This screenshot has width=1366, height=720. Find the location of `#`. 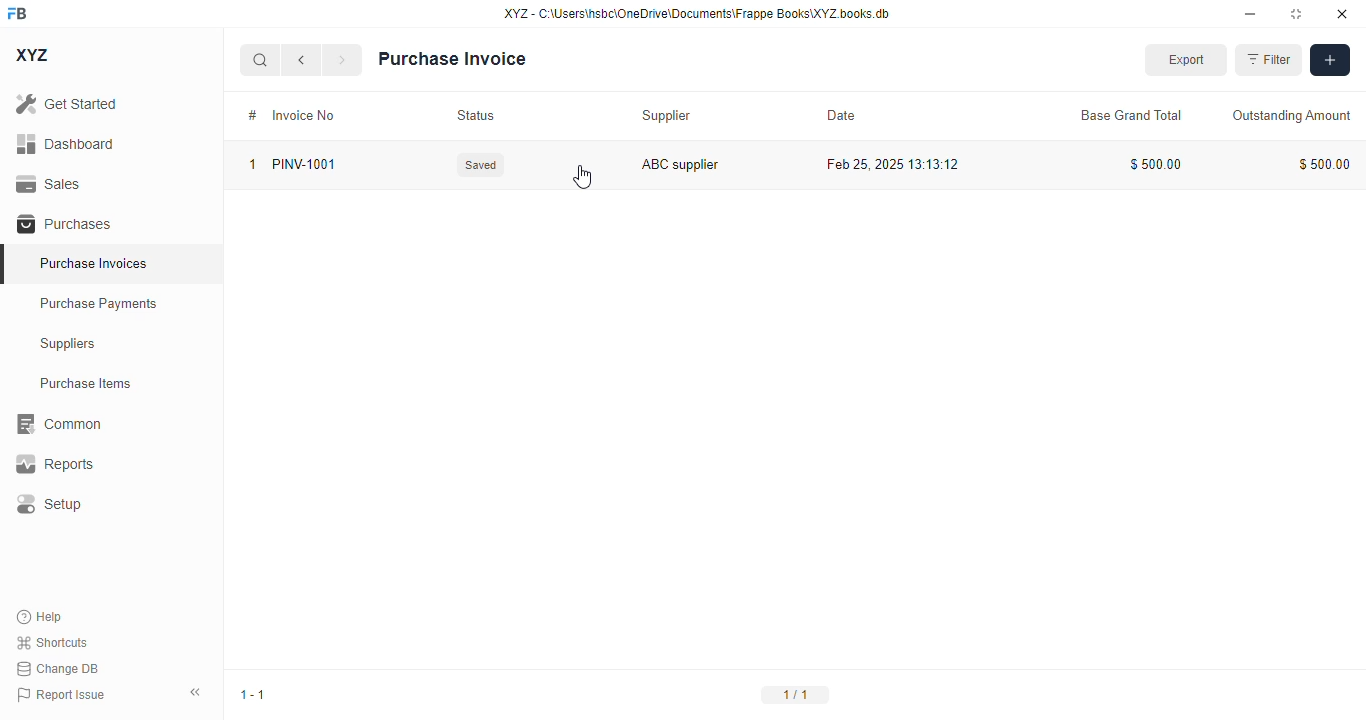

# is located at coordinates (252, 115).